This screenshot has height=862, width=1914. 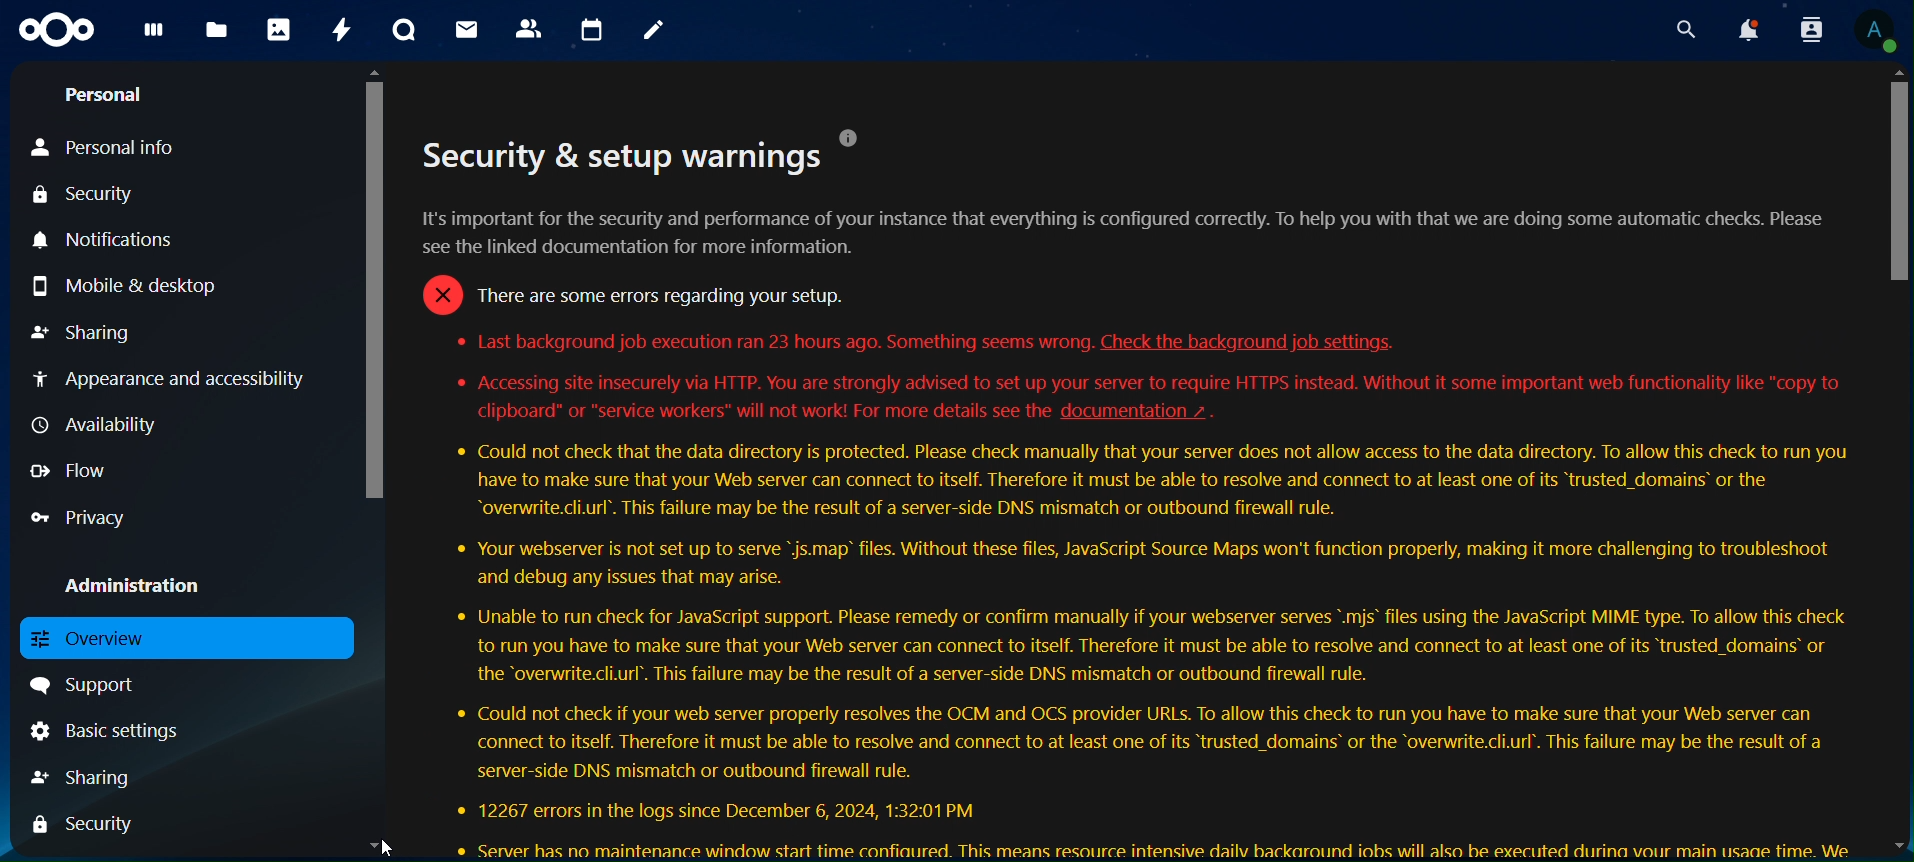 I want to click on Scrollbar, so click(x=375, y=462).